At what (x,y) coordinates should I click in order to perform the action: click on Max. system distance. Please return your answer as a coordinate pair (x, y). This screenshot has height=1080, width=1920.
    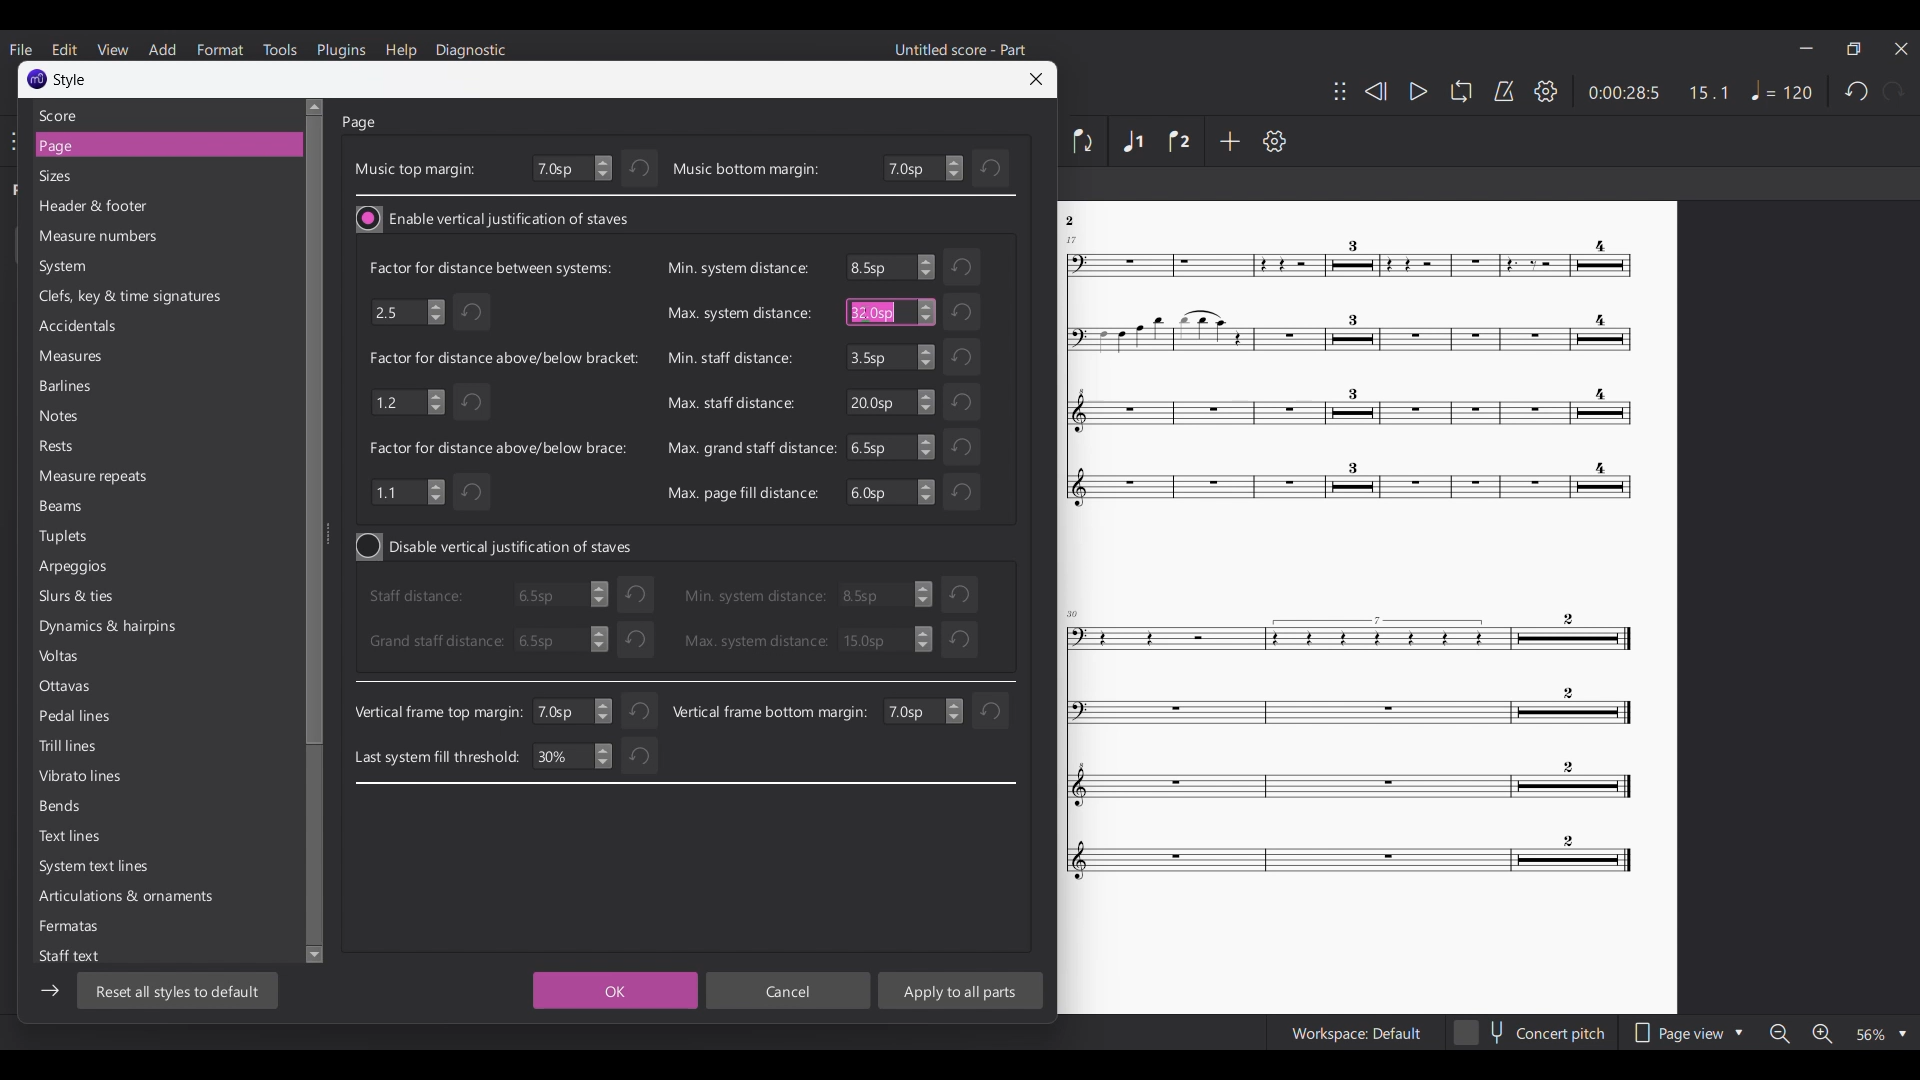
    Looking at the image, I should click on (754, 641).